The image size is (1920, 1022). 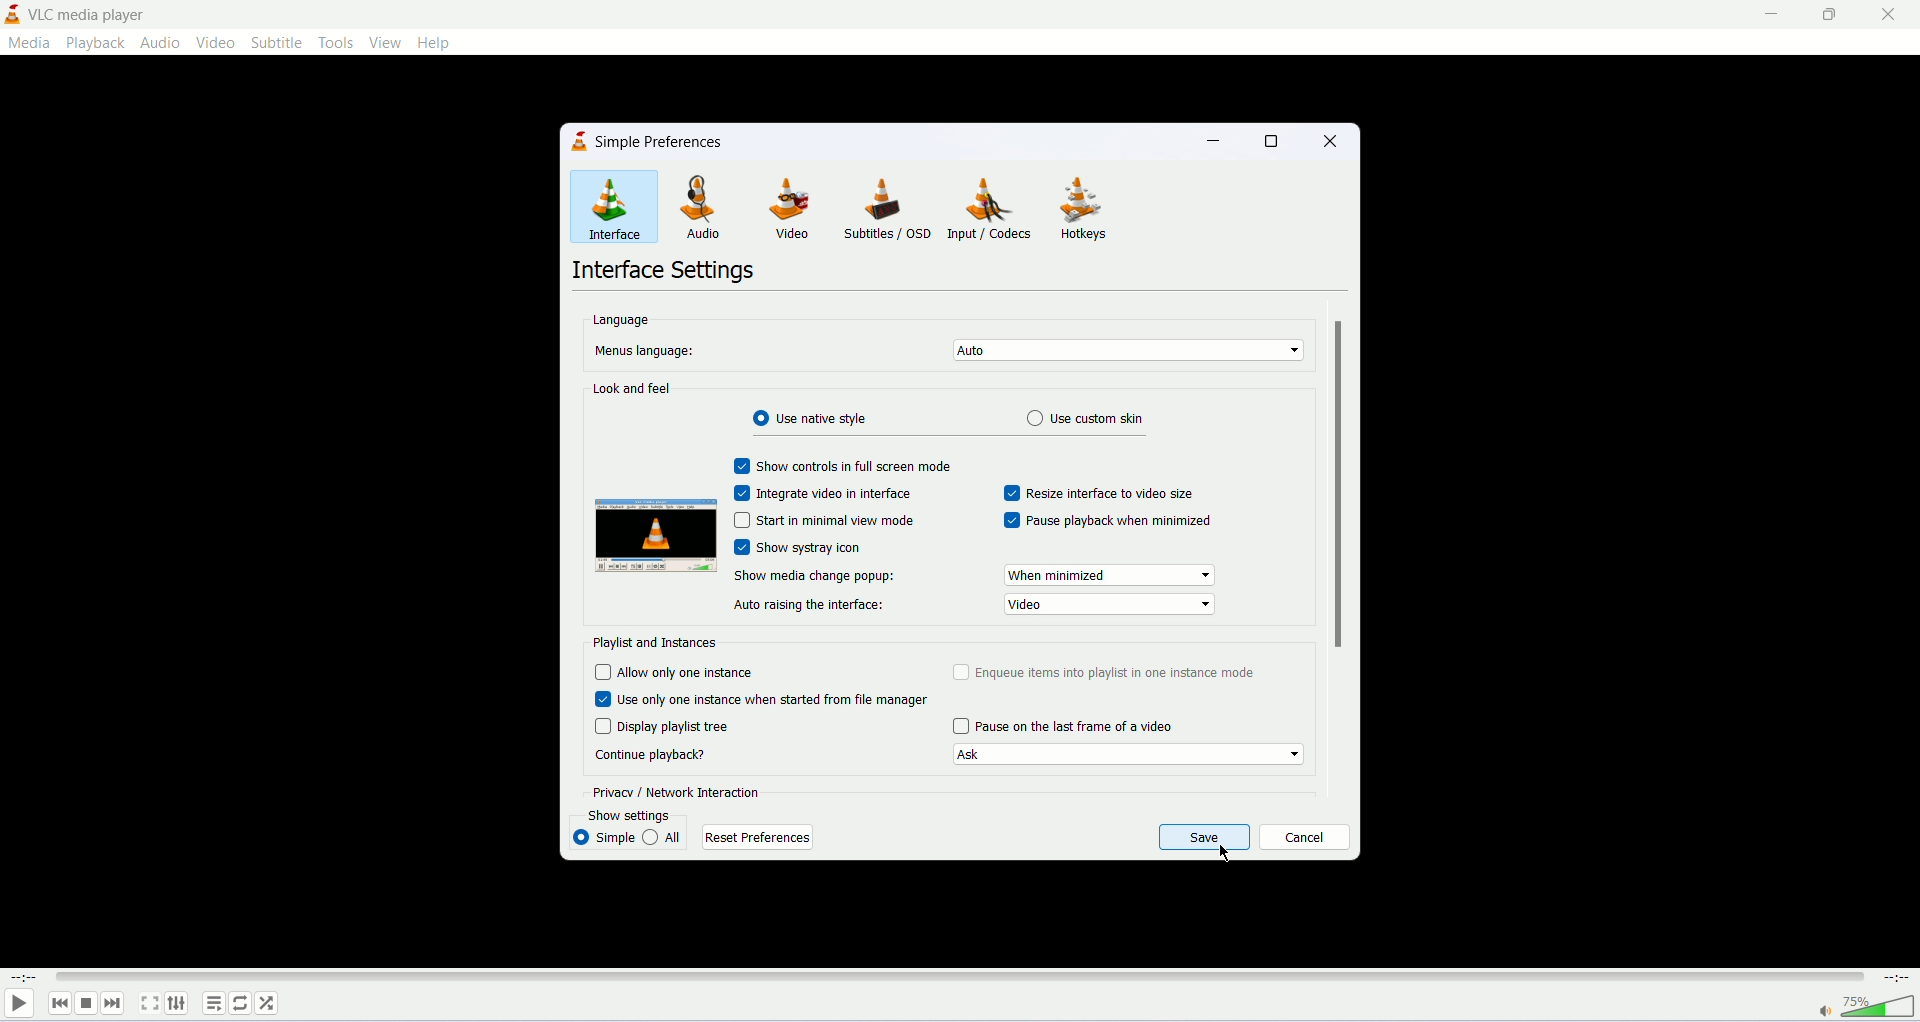 What do you see at coordinates (1306, 838) in the screenshot?
I see `cancel` at bounding box center [1306, 838].